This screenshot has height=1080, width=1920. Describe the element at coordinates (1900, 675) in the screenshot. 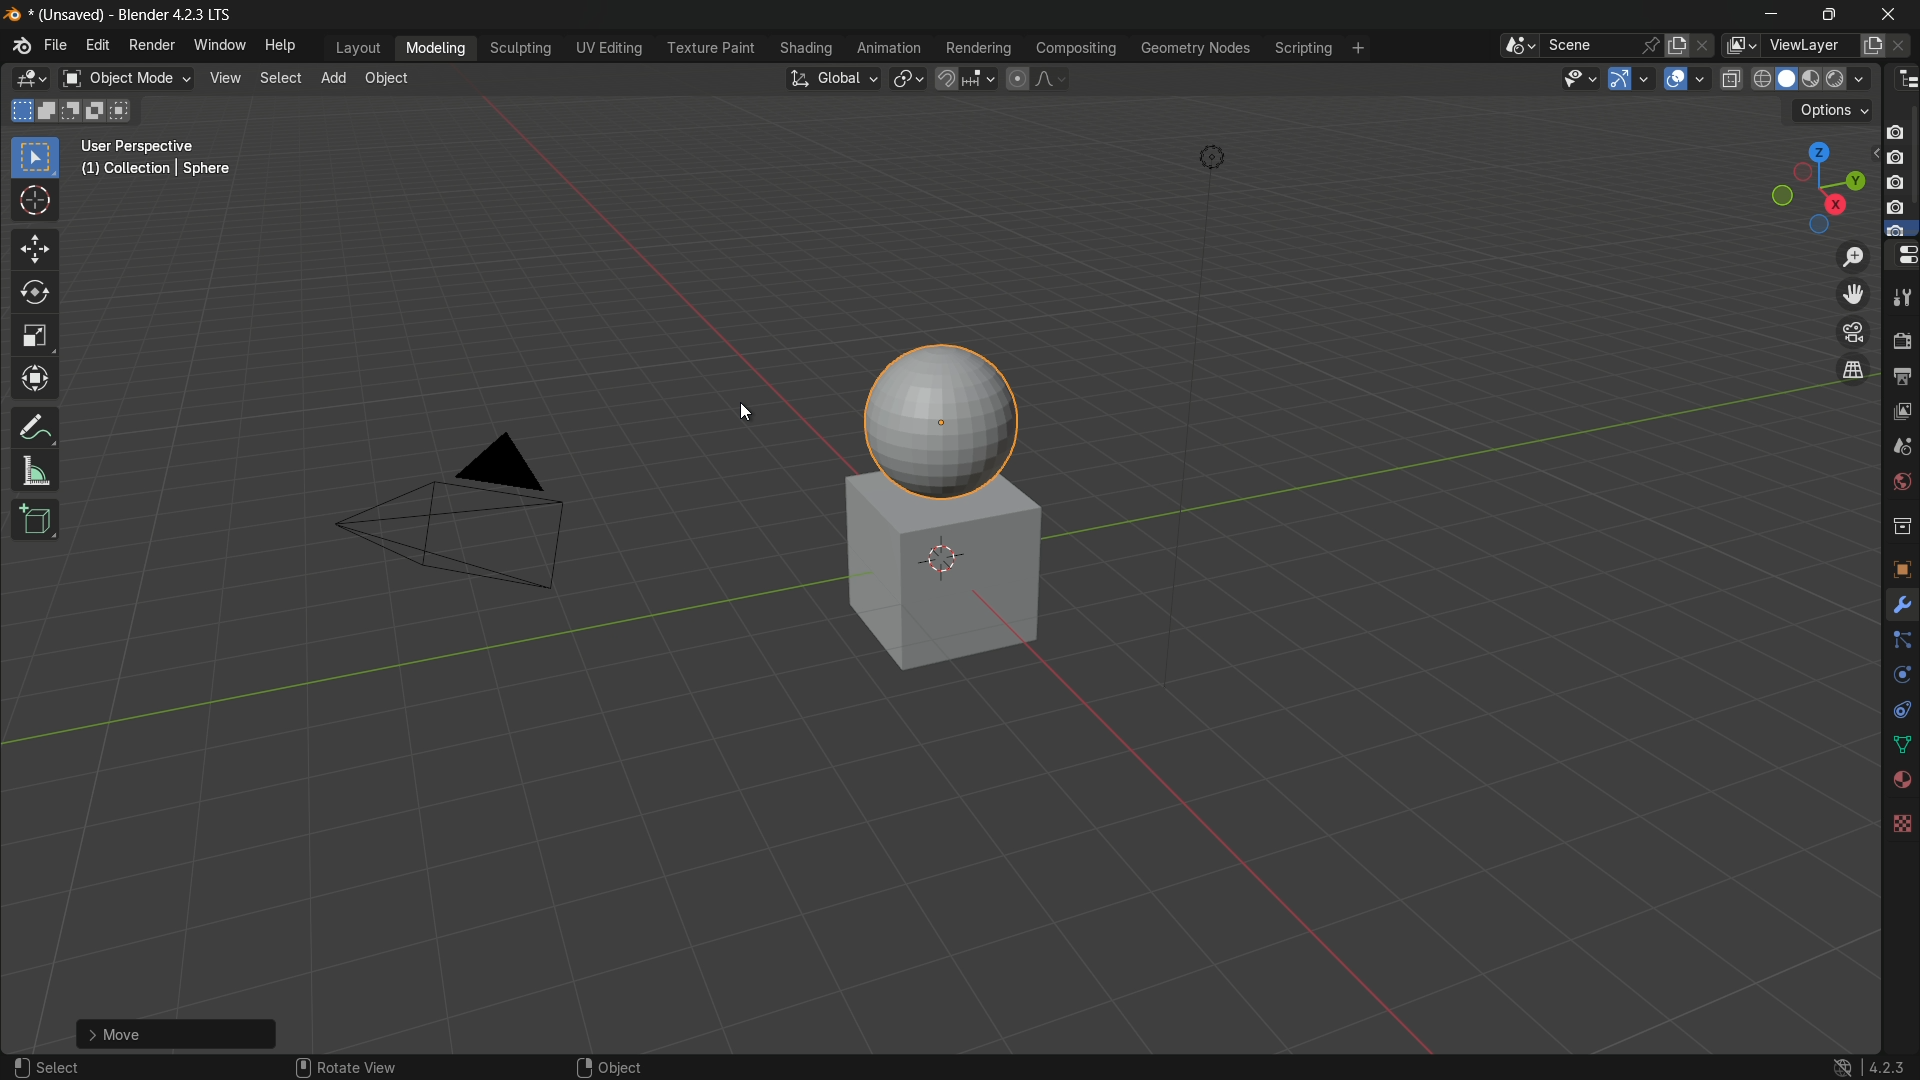

I see `Object Data Properties` at that location.